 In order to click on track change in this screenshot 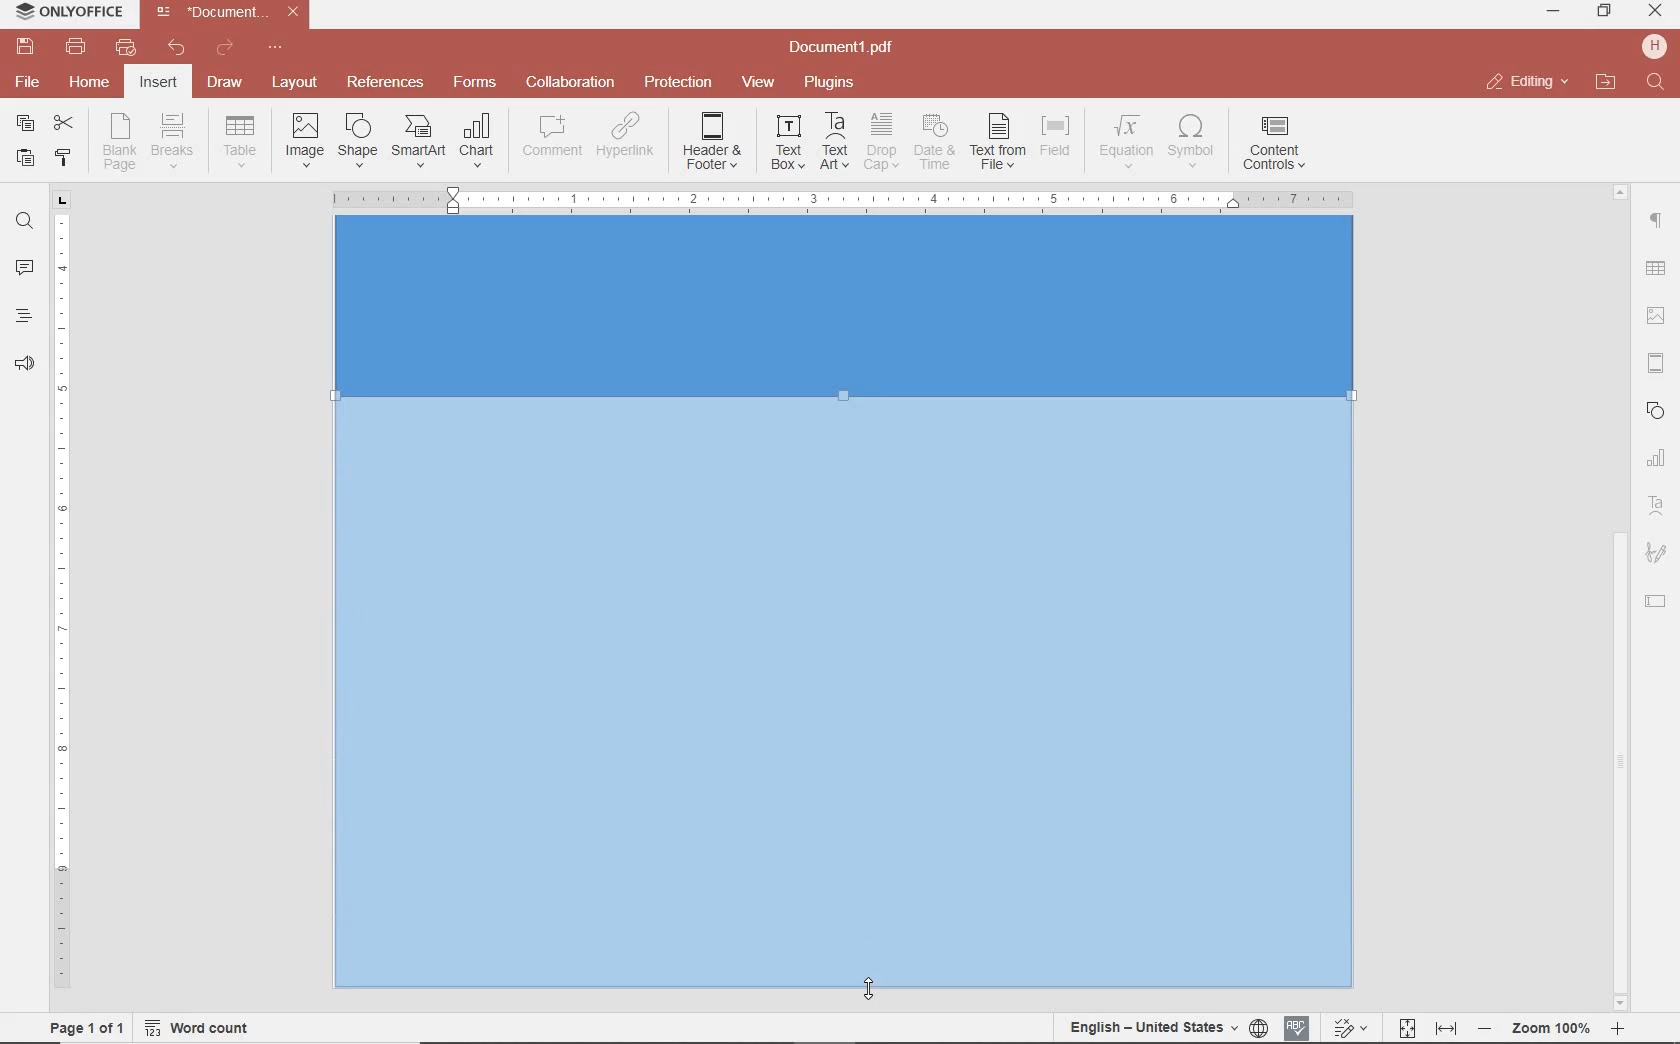, I will do `click(1348, 1029)`.